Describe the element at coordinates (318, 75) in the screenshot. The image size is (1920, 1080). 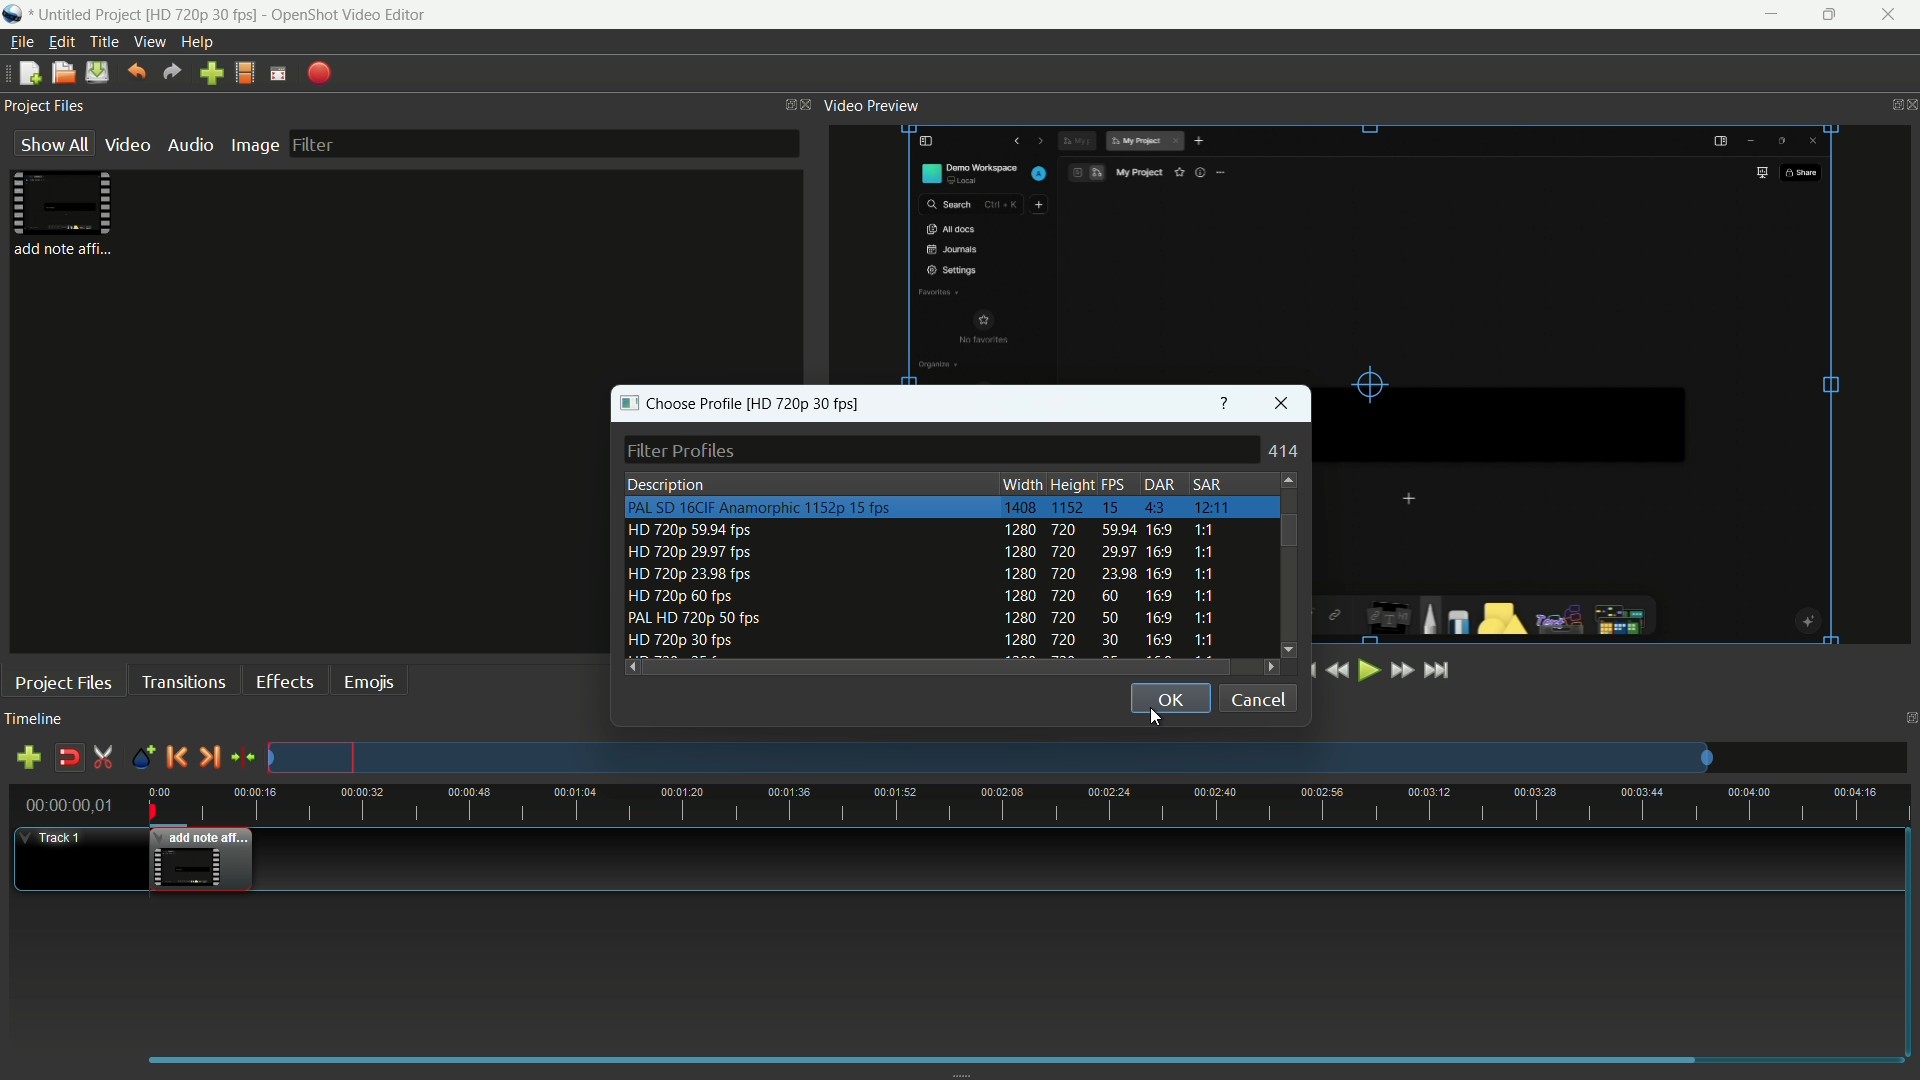
I see `export` at that location.